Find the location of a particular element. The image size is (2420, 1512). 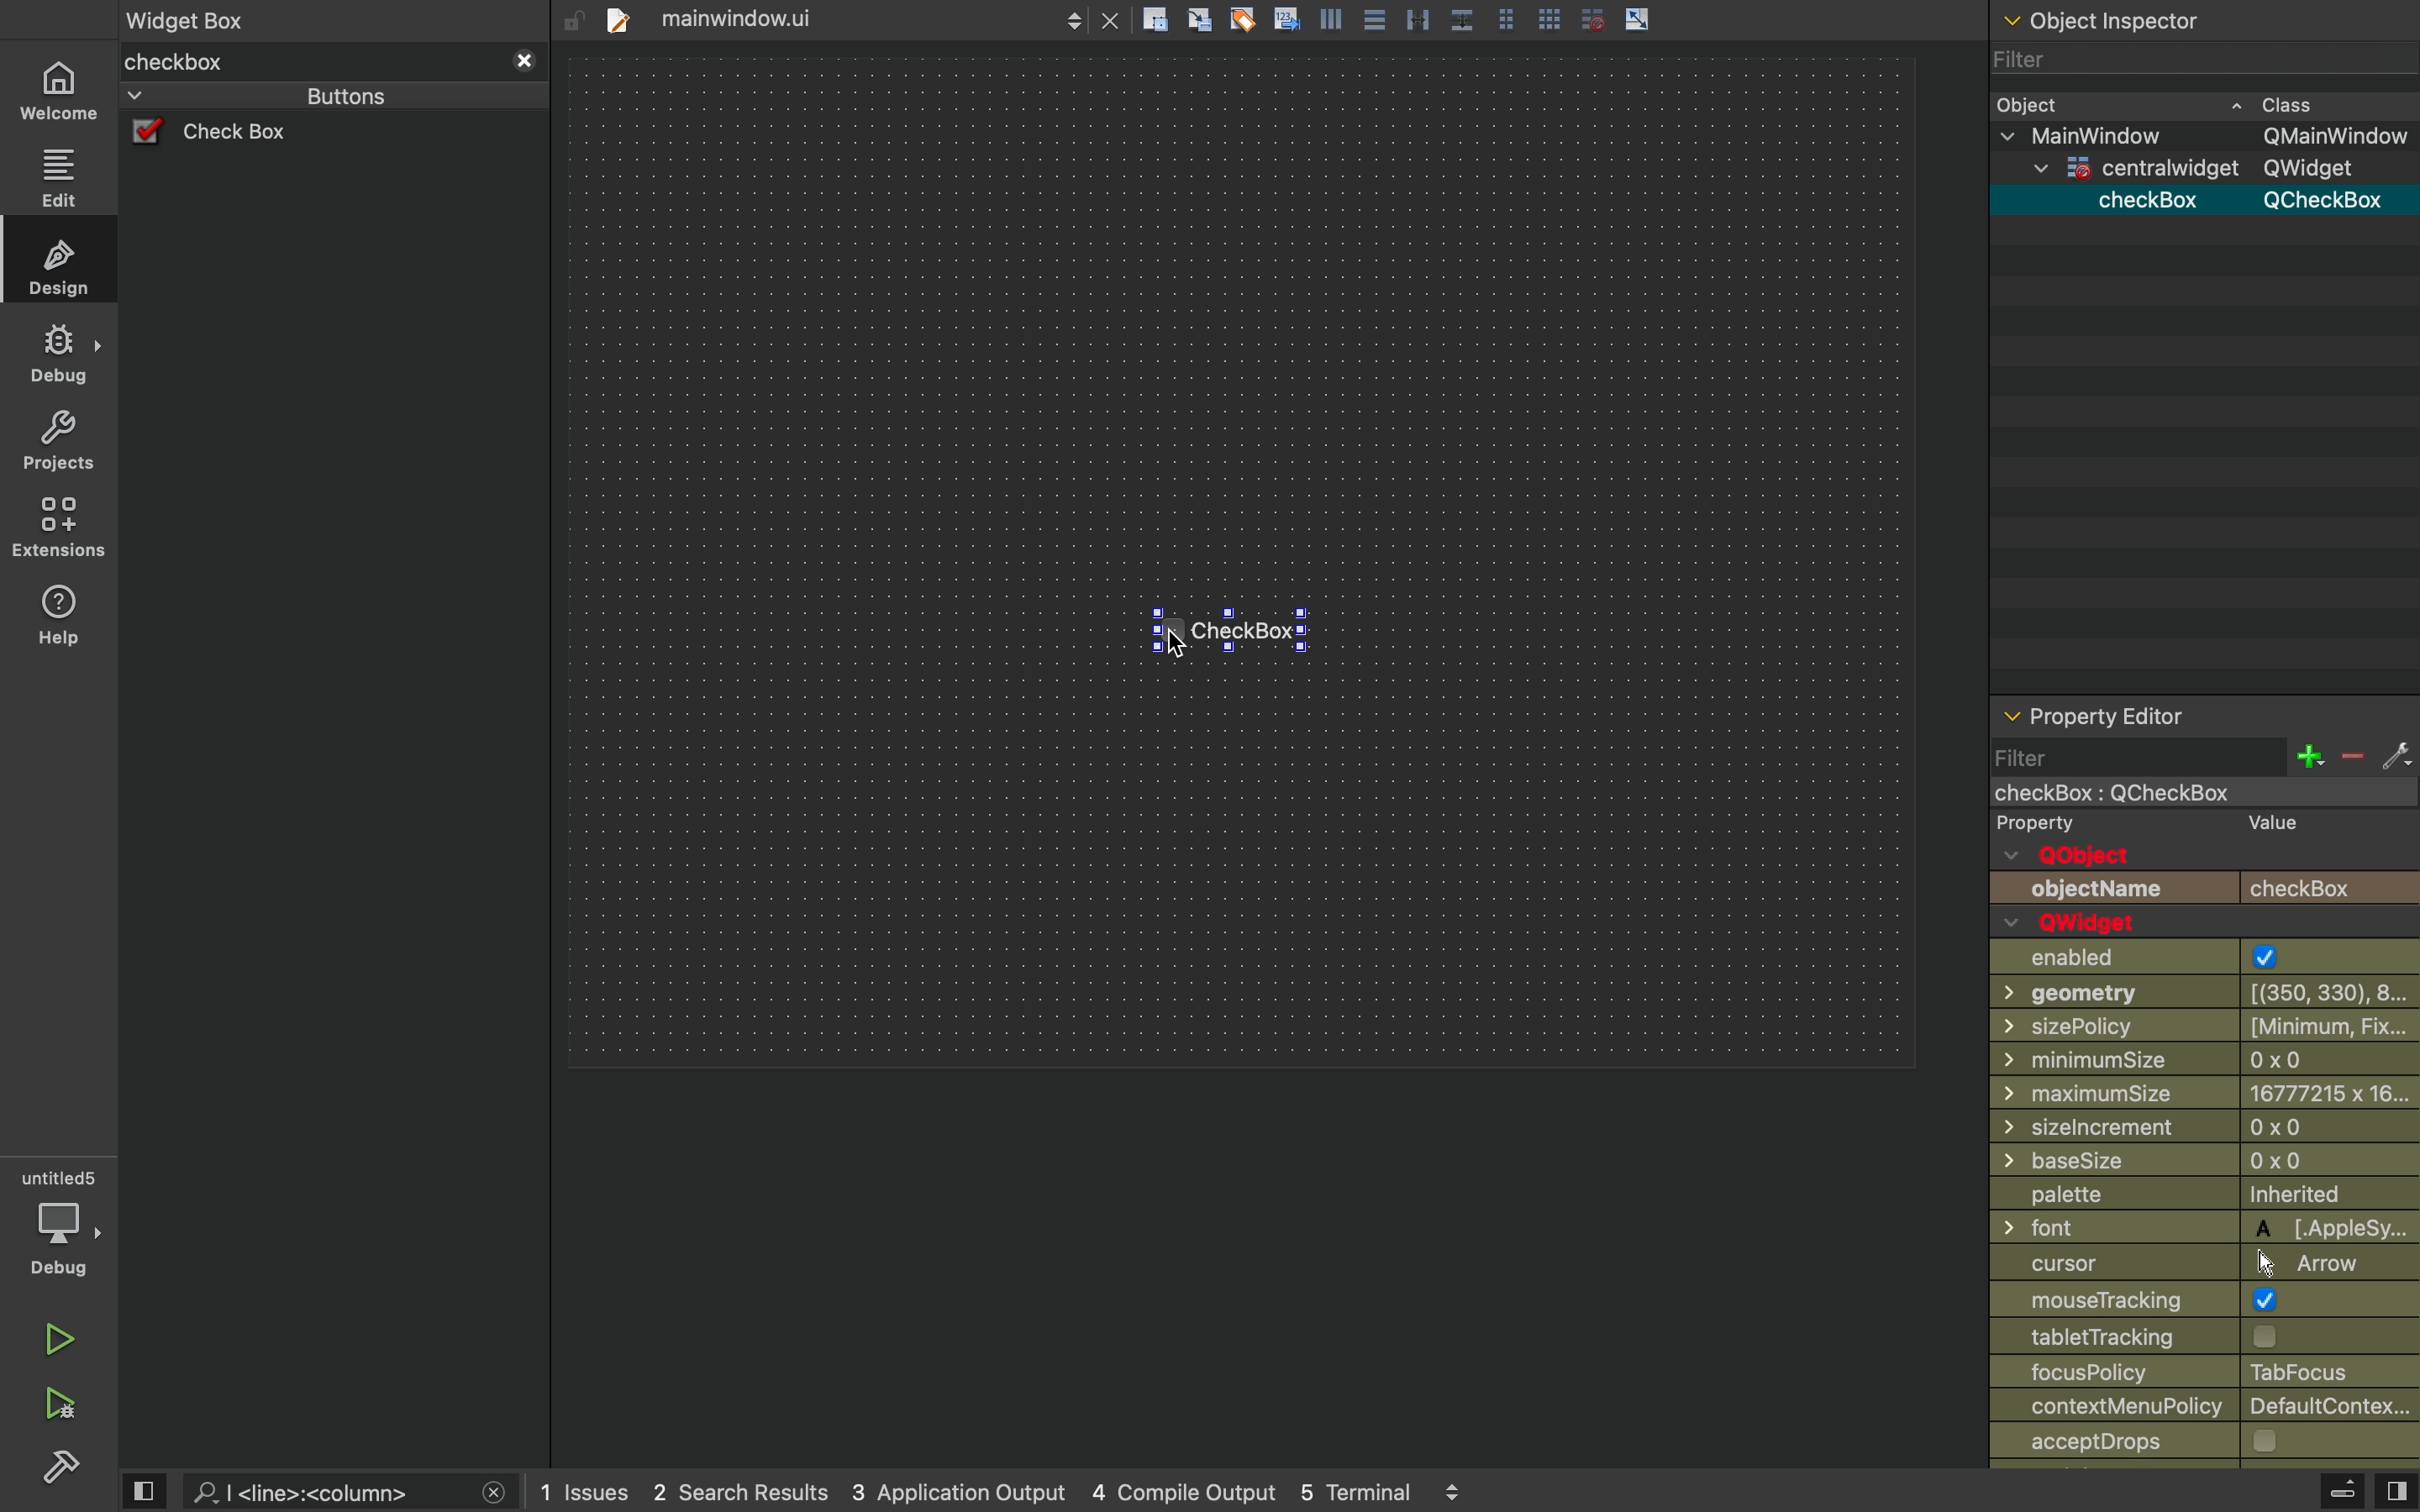

environment is located at coordinates (55, 528).